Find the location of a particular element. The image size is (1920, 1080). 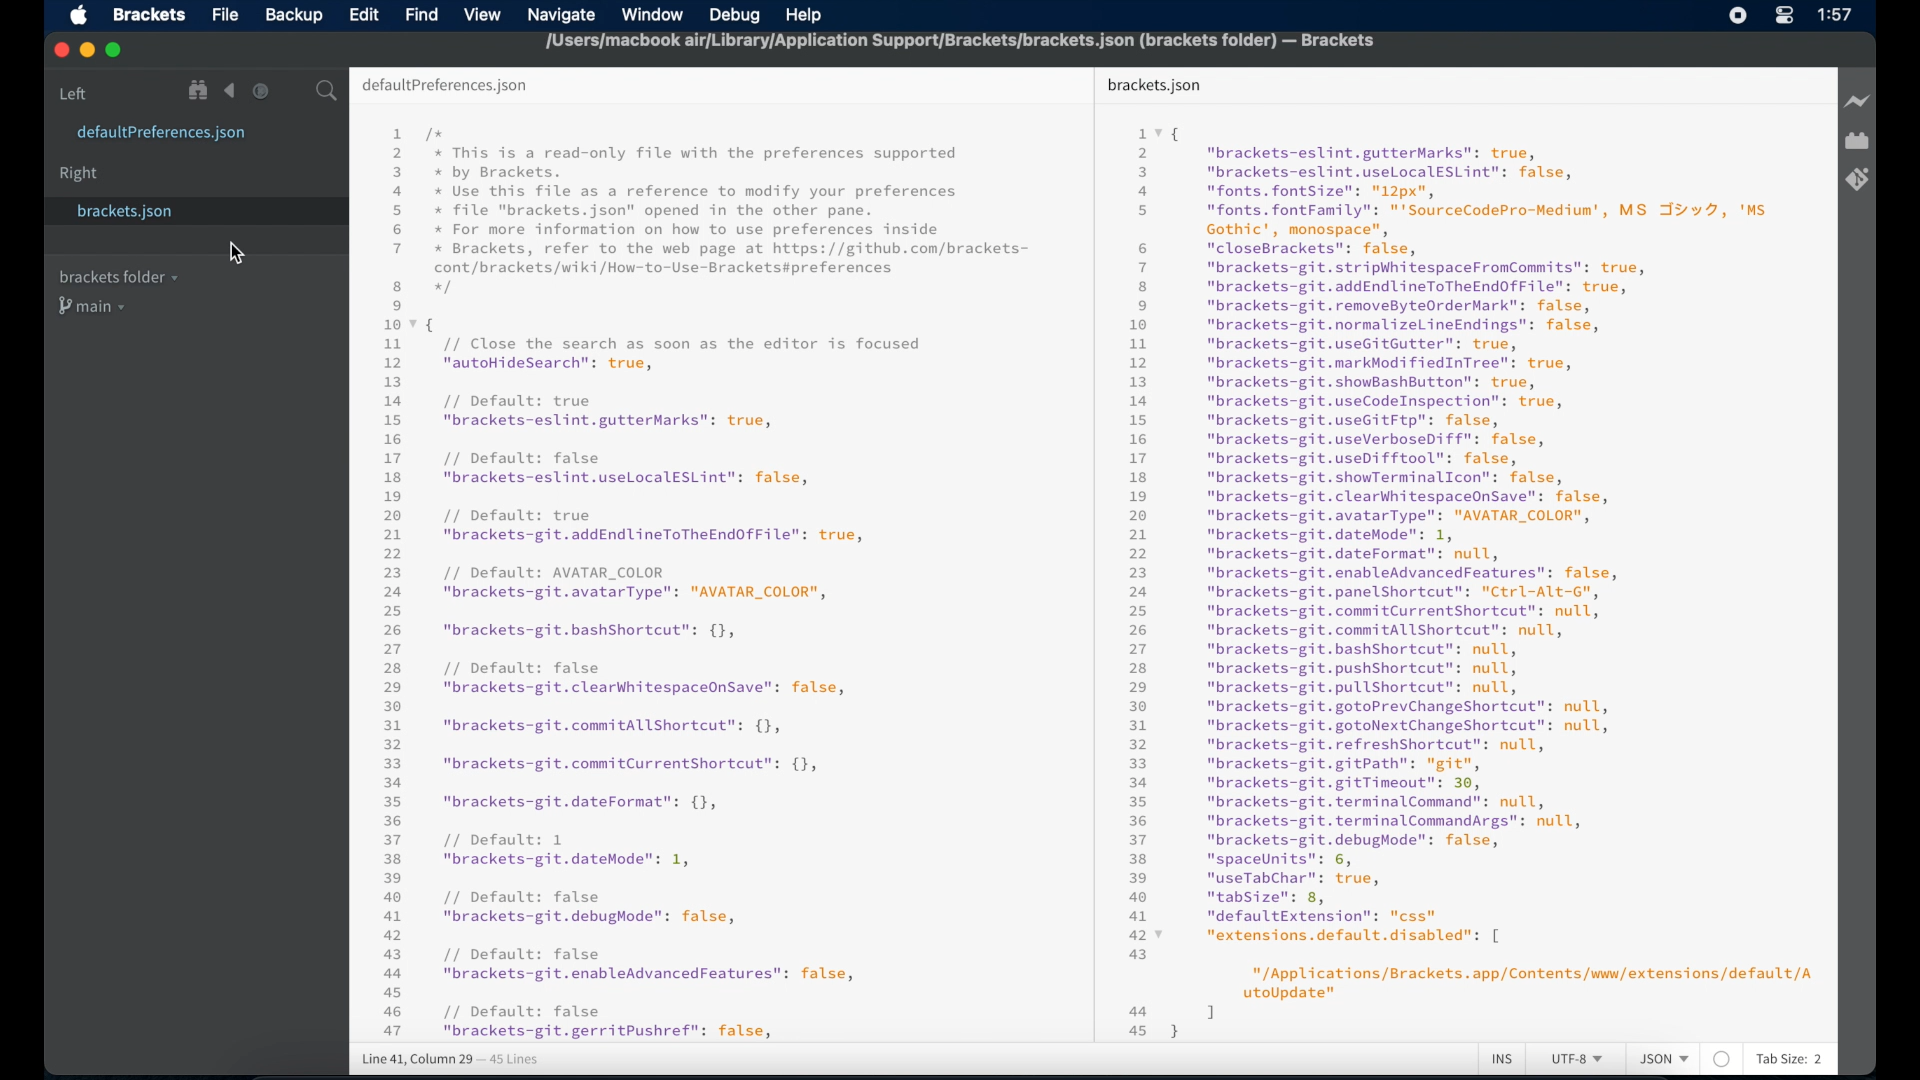

1 v { 2 "brackets-eslint.gutterMarks": true,3 "brackets-eslint.useLocalESLint": false,4 "fonts. fontSize": "12px",5 "fonts. fontFamily": "'SourceCodePro-Medium', MS JY v%, 'MsGothic', monospace",6 "closeBrackets": false,7 "brackets-git.stripWhitespaceFromCommits": true,8 "brackets-git.addEndlineToTheEndOfFile": true,9 "brackets-git.removeByteOrderMark": false,10 "brackets-git.normalizeLineEndings": false,1 "brackets-git.useGitGutter": true,12 "brackets-git.markModifiedInTree": true,13 "brackets-git.showBashButton": true,14 "brackets-git.useCodeInspection": true,15 "brackets-git.useGitFtp": false,16 "brackets-git.useVerboseDiff": false,17 "brackets-git.useDifftool": false,18 "brackets-git.showTerminalIcon": false,19 "brackets-git.clearWhitespaceOnsave": false,20 "brackets-git.avatarType": "AVATAR_COLOR",21 "brackets-git.dateMode": 1,22 "brackets-git.dateFormat": null,23 "brackets-git.enableAdvancedFeatures": false,24 "brackets-git.panelShortcut": "Ctrl-Alt-G",25 "brackets-git.commitCurrentShortcut": null,26 "brackets-git.commitAllShortcut": null,27 "brackets-git.bashShortcut": null,28 "brackets-git.pushShortcut": null,29 "brackets-git.pullShortcut": null,30 "brackets-git.gotoPrevChangeShortcut": null,31 "brackets-git.gotoNextChangeShortcut": null,32 "brackets-git.refreshShortcut”: null,33 "brackets-git.gitPath": "git",34 "brackets-git.gitTimeout": 30,35 "brackets-git.terminalCommand": null,36 "brackets-git.terminalCommandArgs": null,37 "brackets-git.debughode": false,38 "spaceUnits": 6,39 "useTabChar": true,40 "tabsize": 8,a1 "defaultExtension": "css"av "extensions.default.disabled": [43"/Applications/Brackets.app/Contents/www/extensions/default/AutoUpdate"a4 ]45 } is located at coordinates (1472, 582).